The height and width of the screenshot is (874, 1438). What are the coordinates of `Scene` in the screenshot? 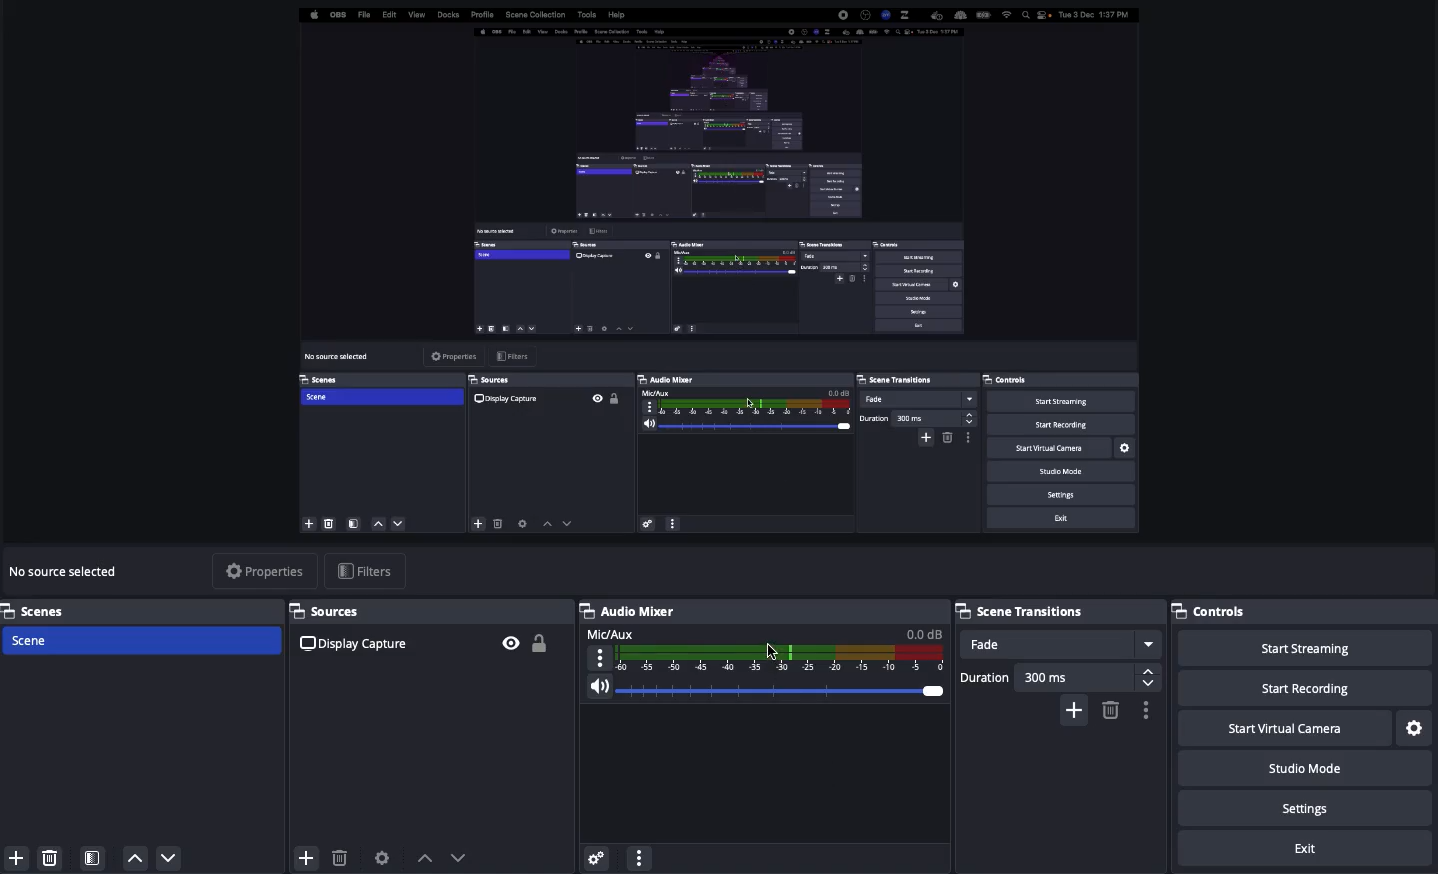 It's located at (143, 642).